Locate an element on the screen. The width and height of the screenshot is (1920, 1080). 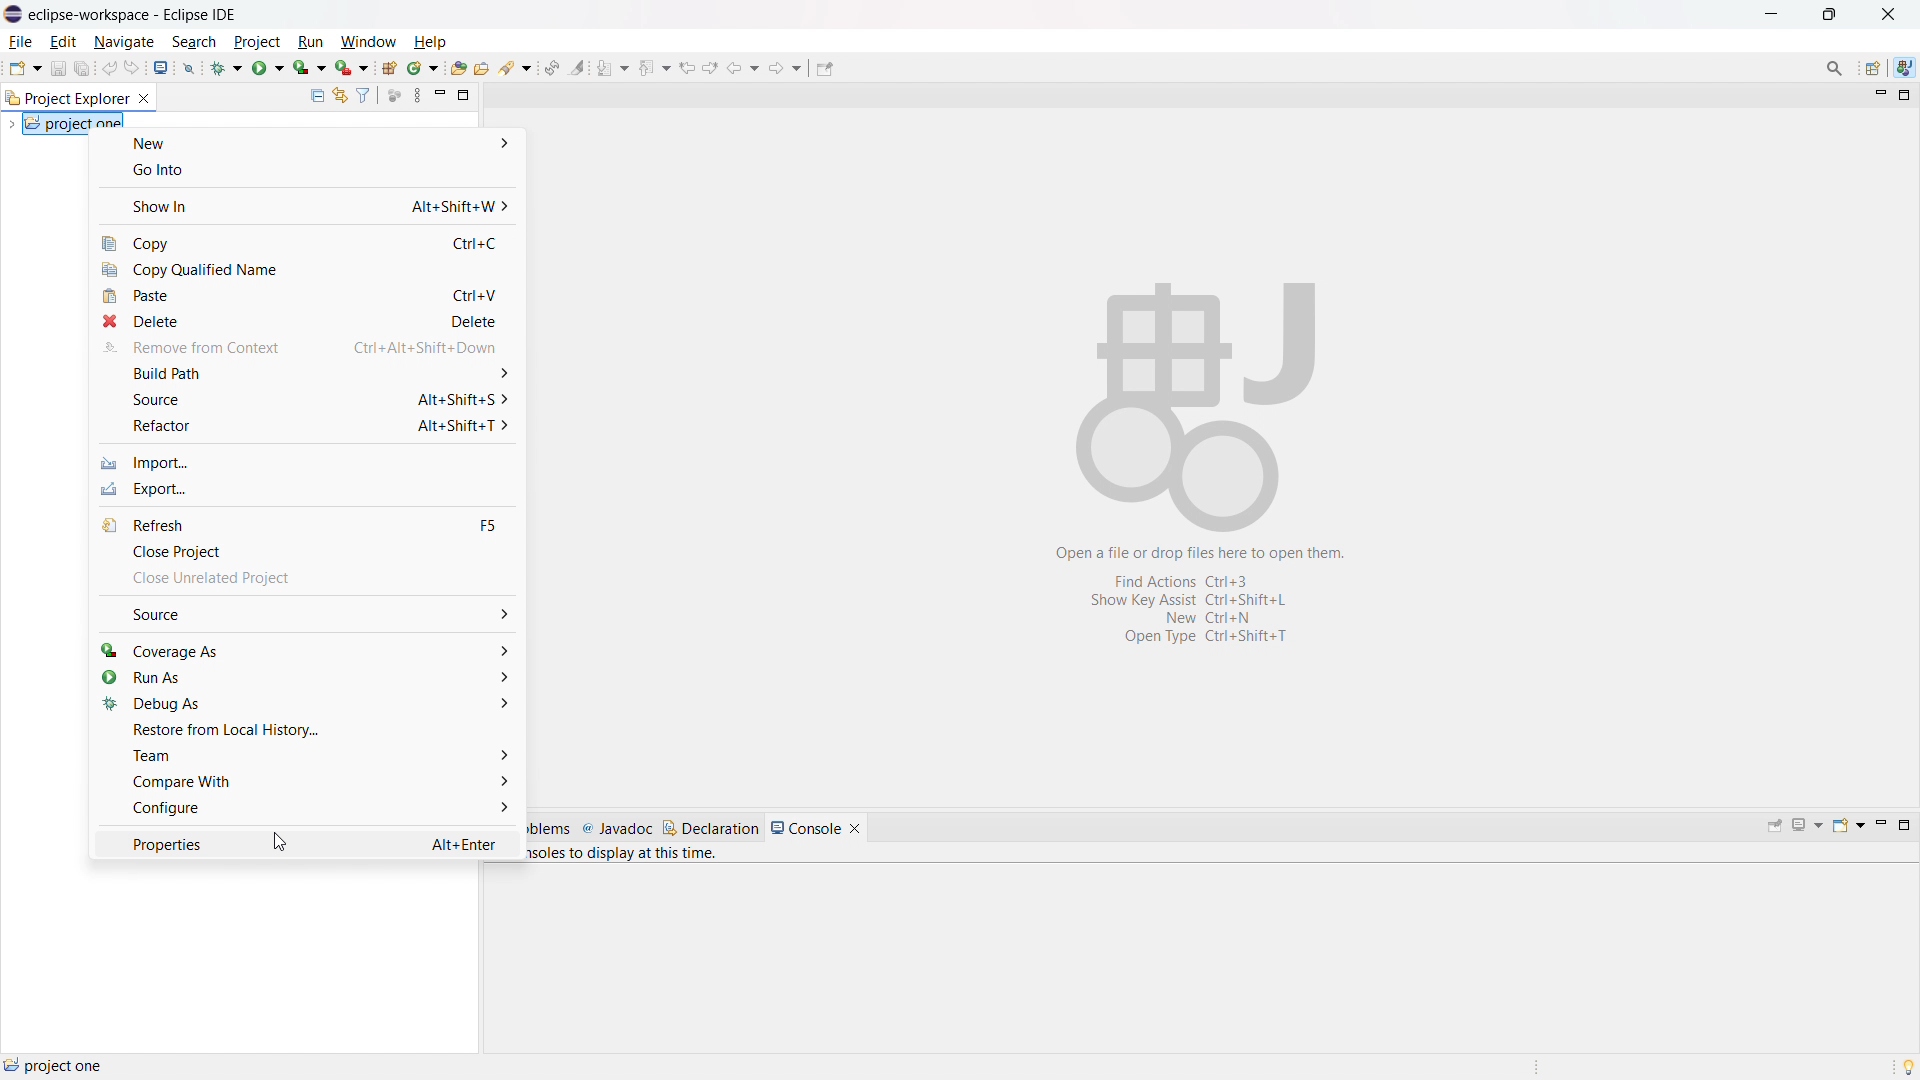
undo is located at coordinates (109, 67).